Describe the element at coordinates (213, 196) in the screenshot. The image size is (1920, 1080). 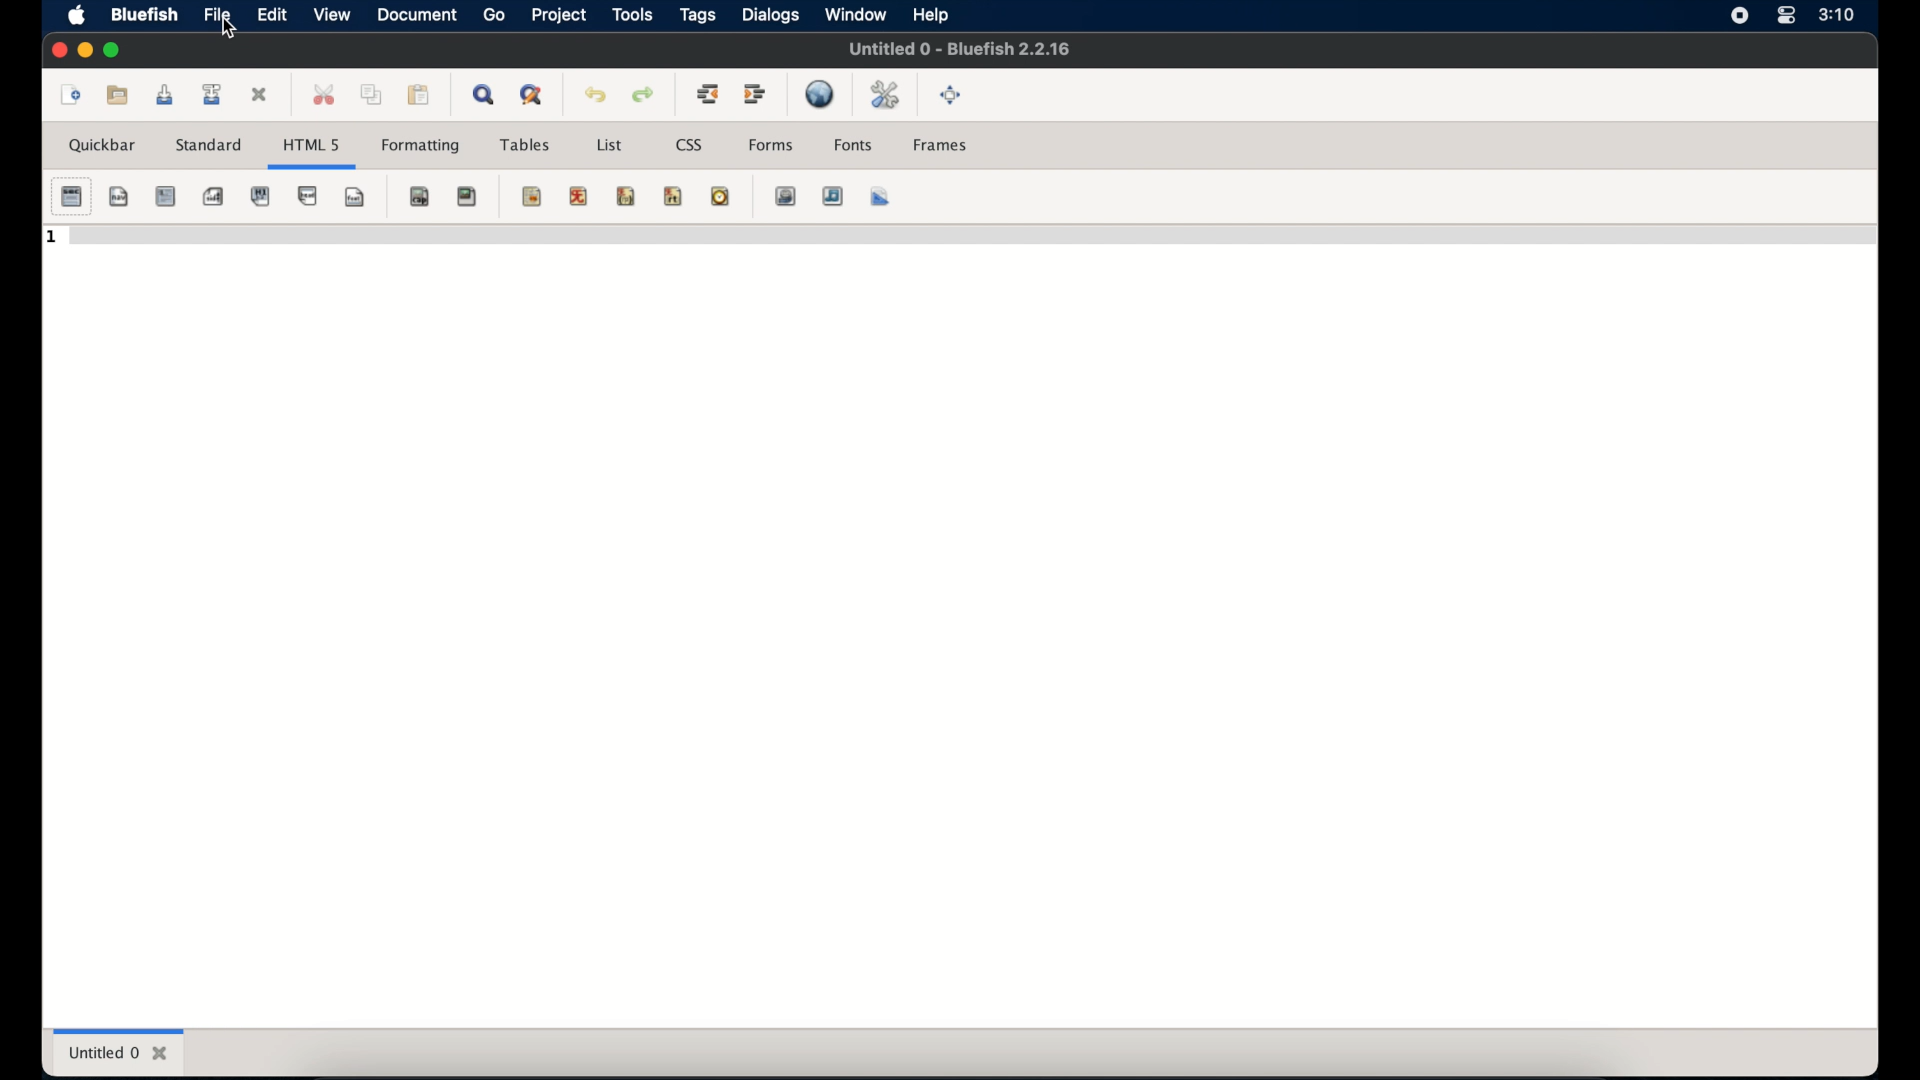
I see `emphasis` at that location.